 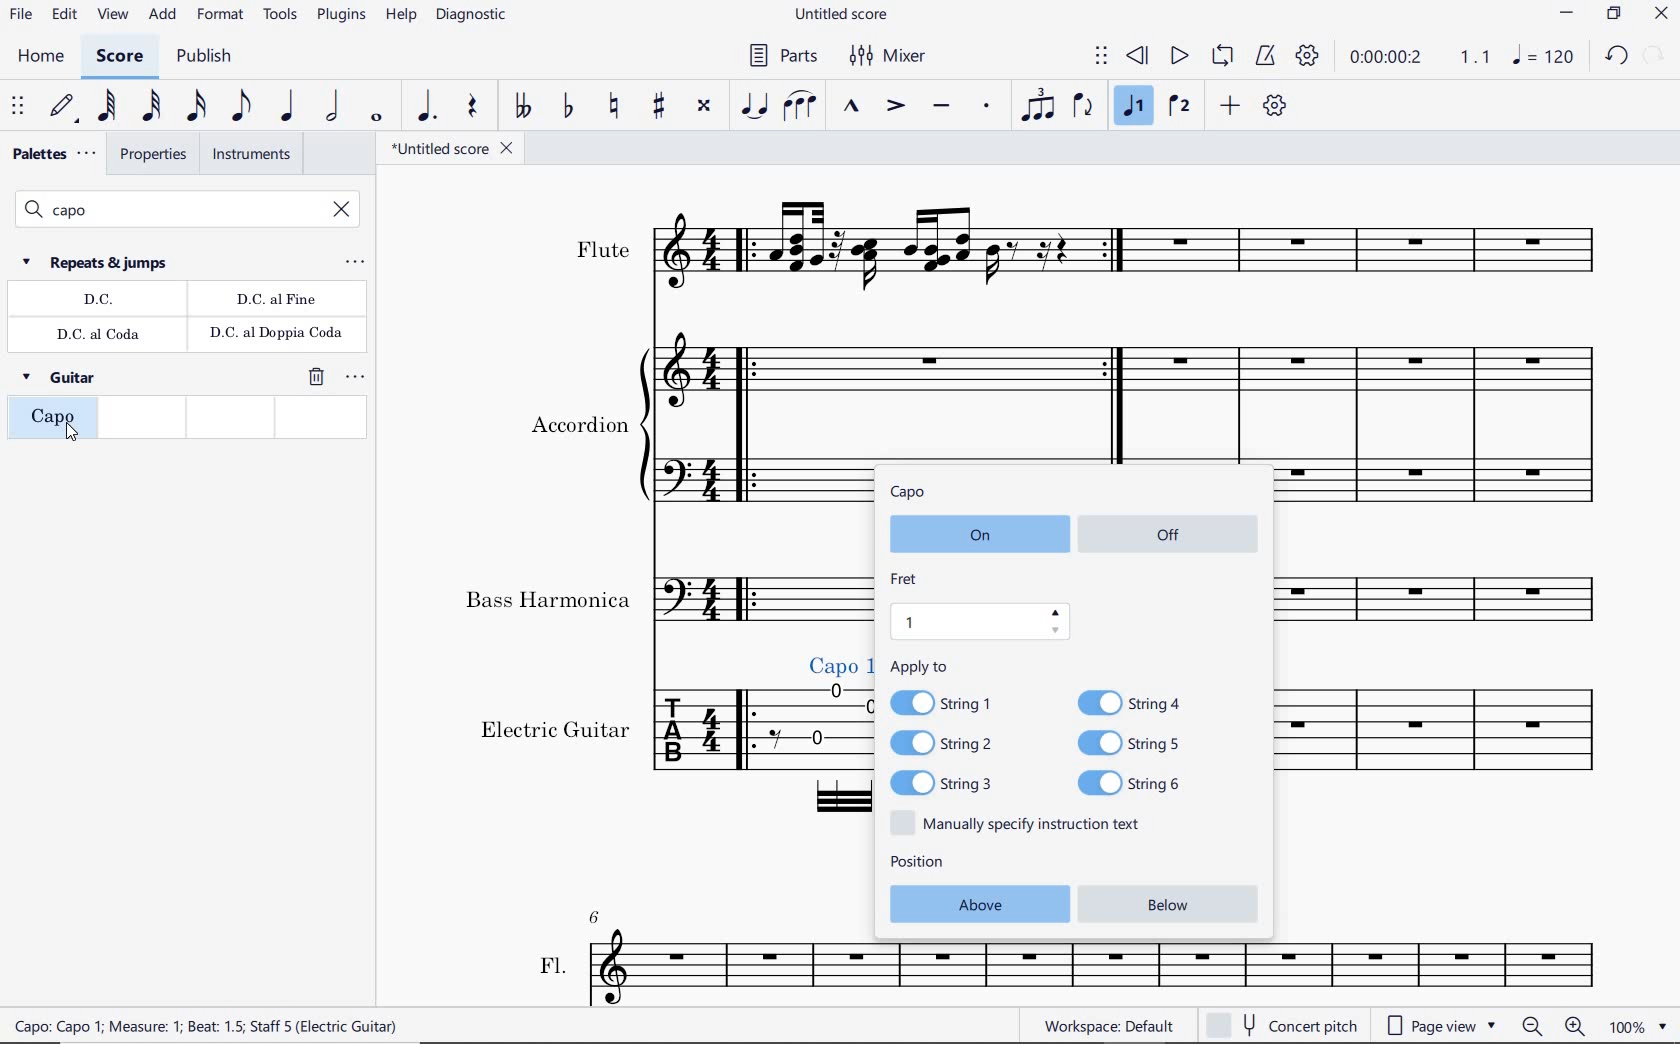 I want to click on 16th note, so click(x=197, y=104).